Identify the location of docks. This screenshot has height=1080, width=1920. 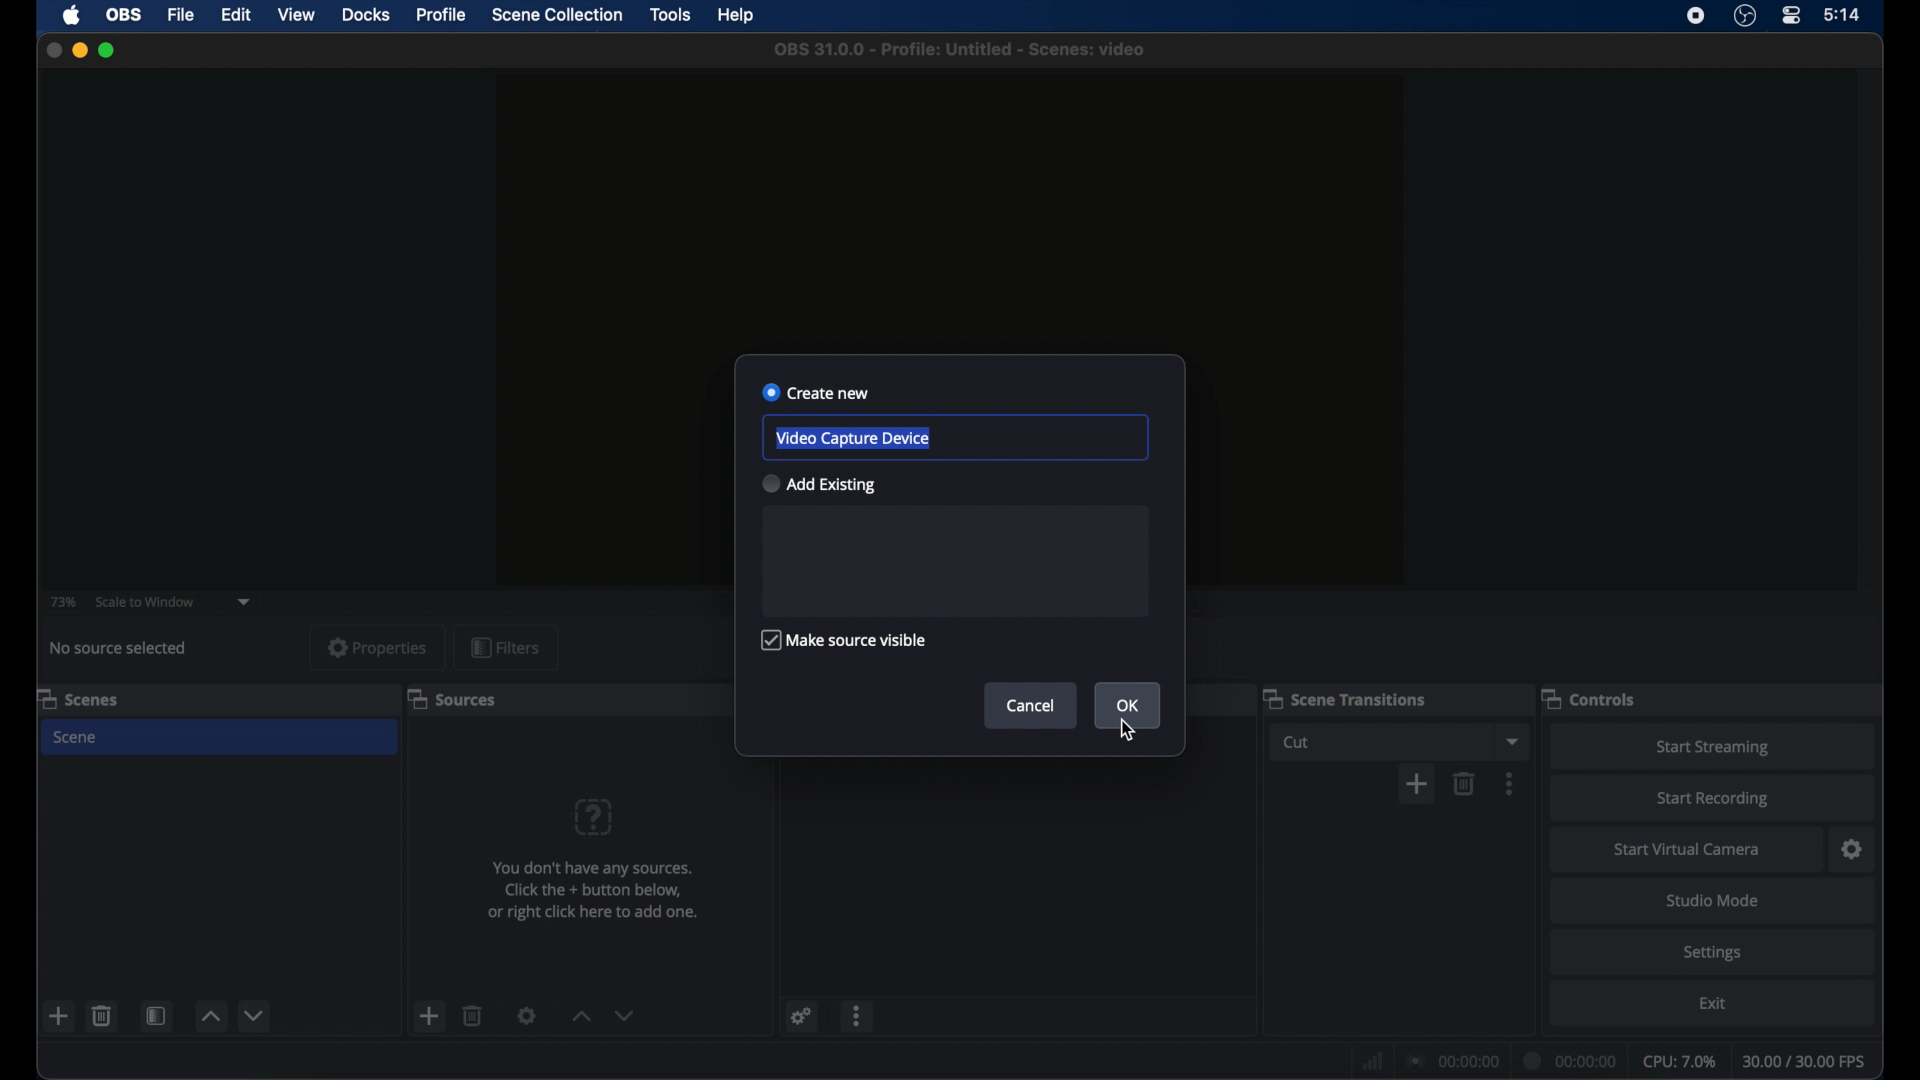
(367, 15).